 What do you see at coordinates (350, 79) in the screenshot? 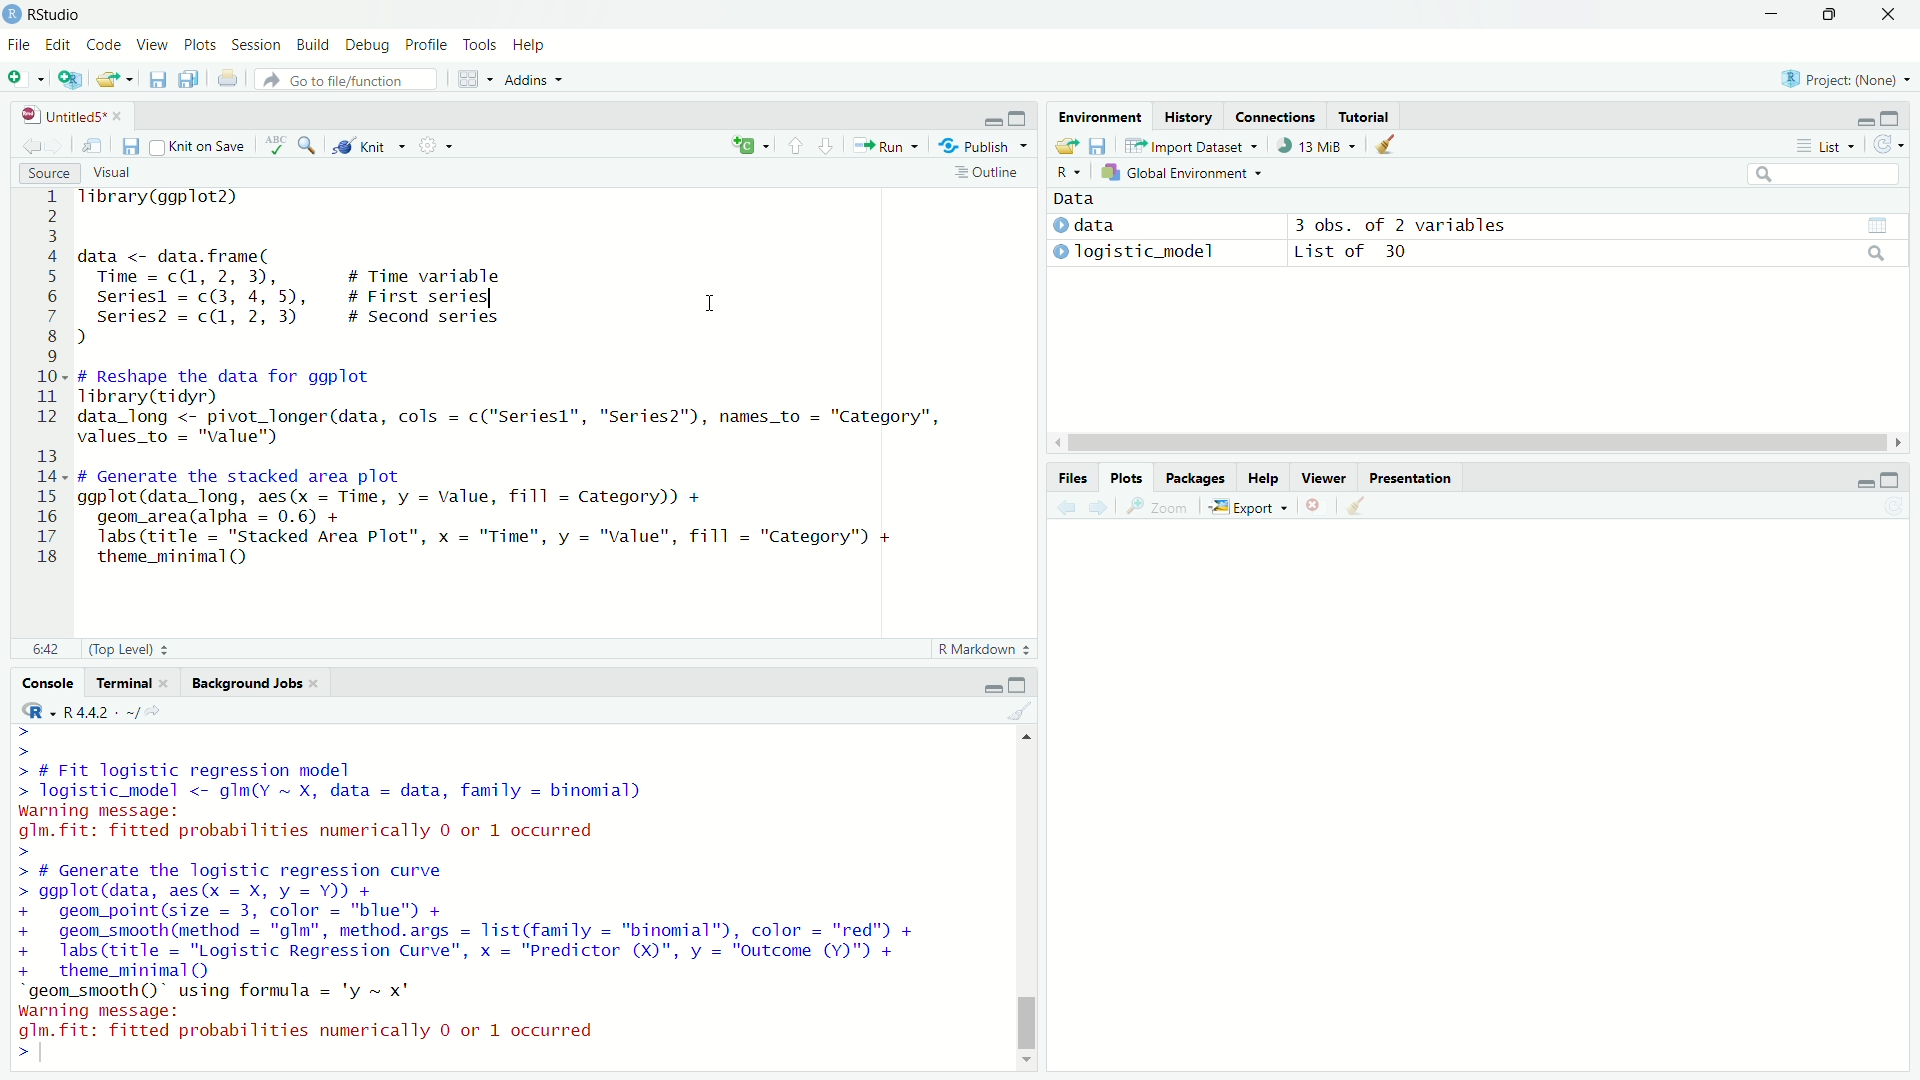
I see `Go to file/function` at bounding box center [350, 79].